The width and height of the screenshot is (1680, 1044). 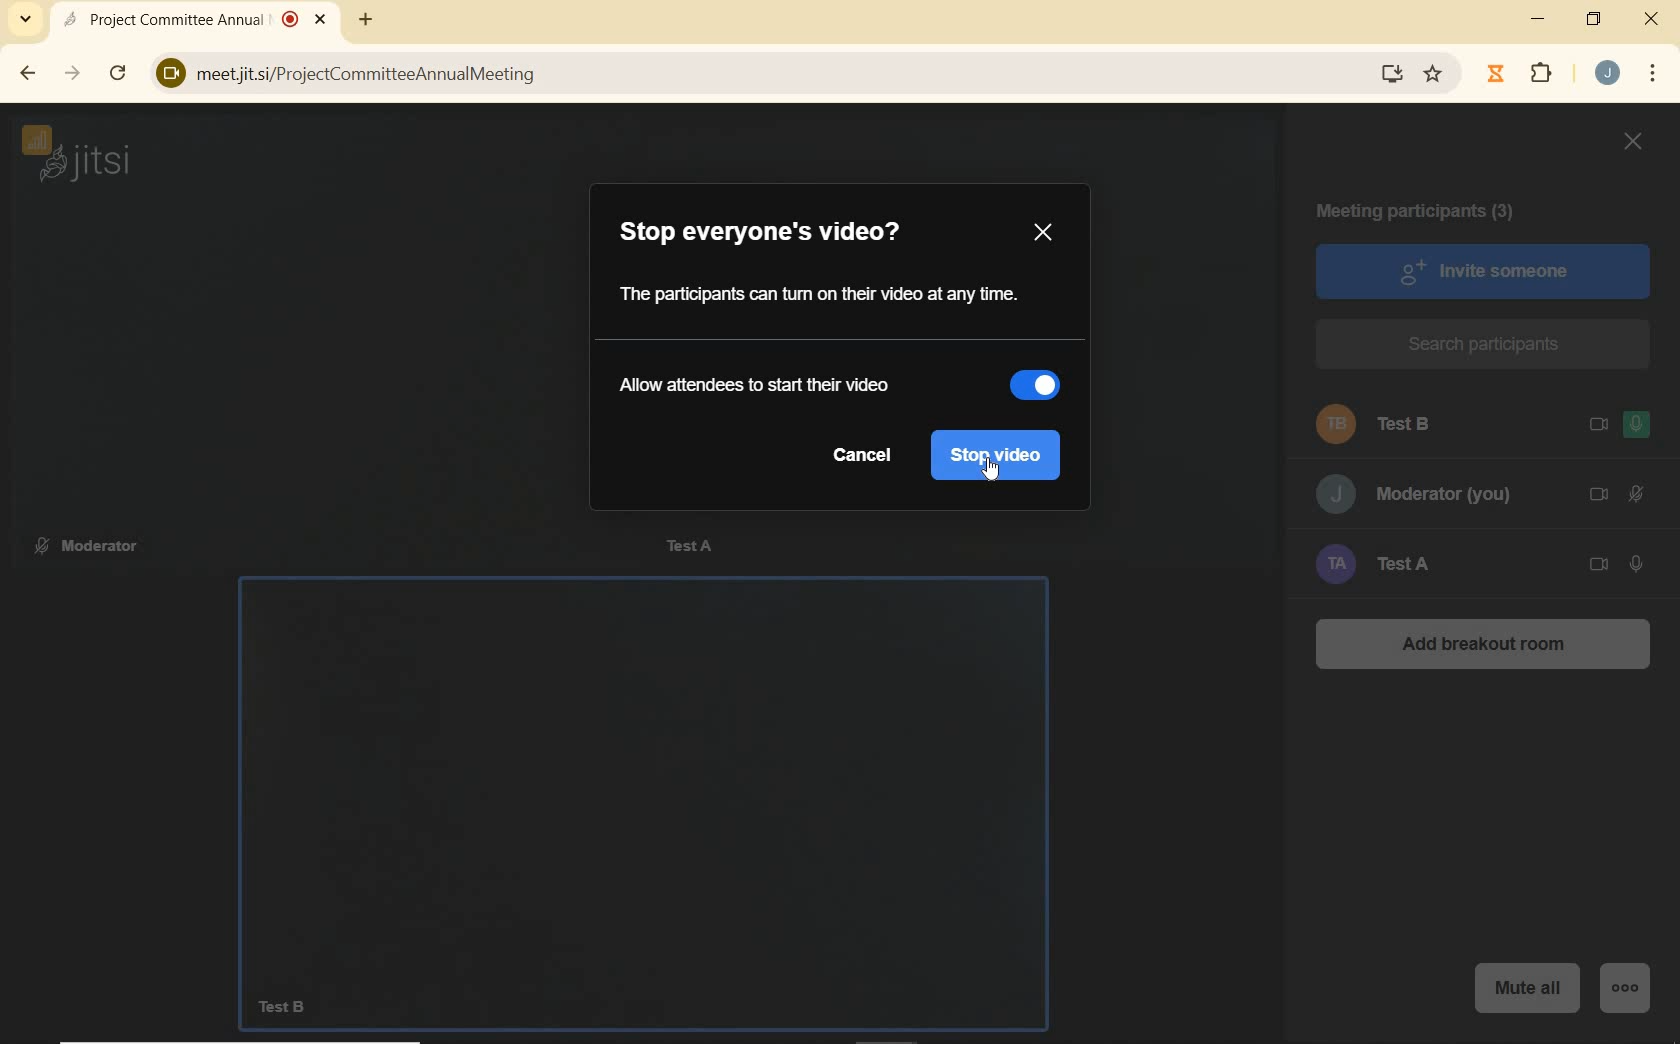 What do you see at coordinates (819, 295) in the screenshot?
I see `The participants can turn on their video at any time` at bounding box center [819, 295].